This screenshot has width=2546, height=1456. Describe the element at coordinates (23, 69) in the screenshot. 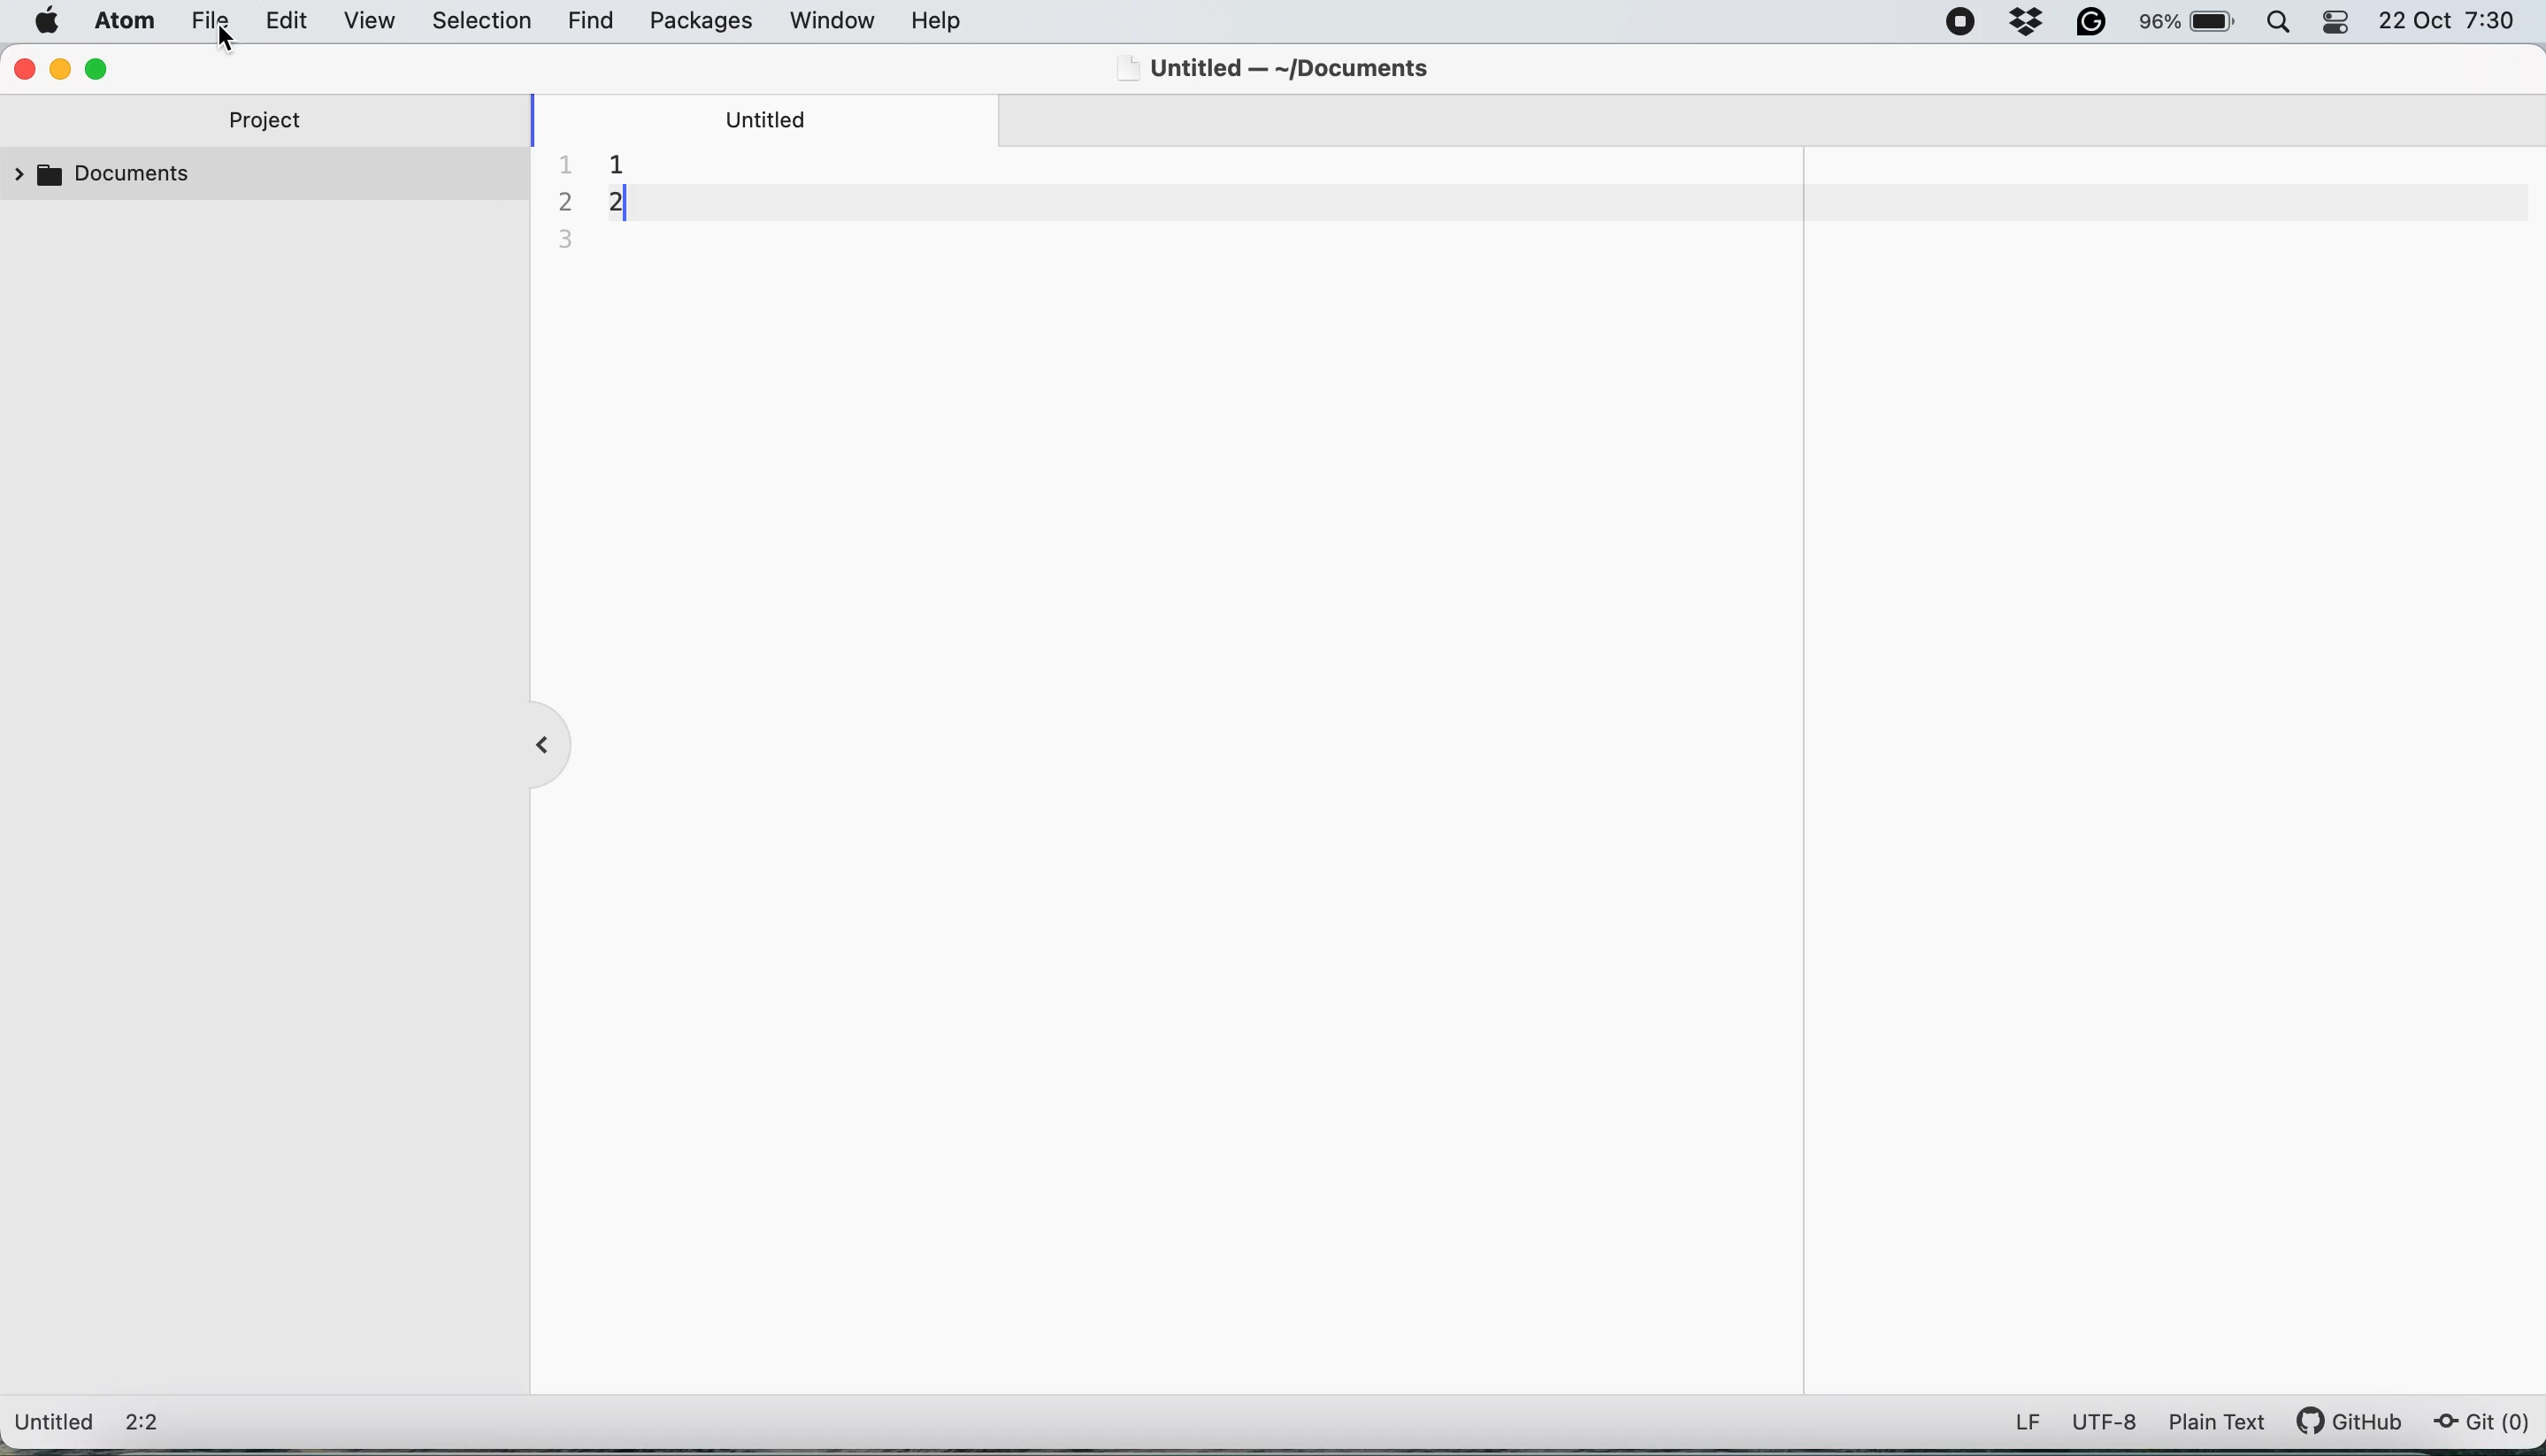

I see `close` at that location.